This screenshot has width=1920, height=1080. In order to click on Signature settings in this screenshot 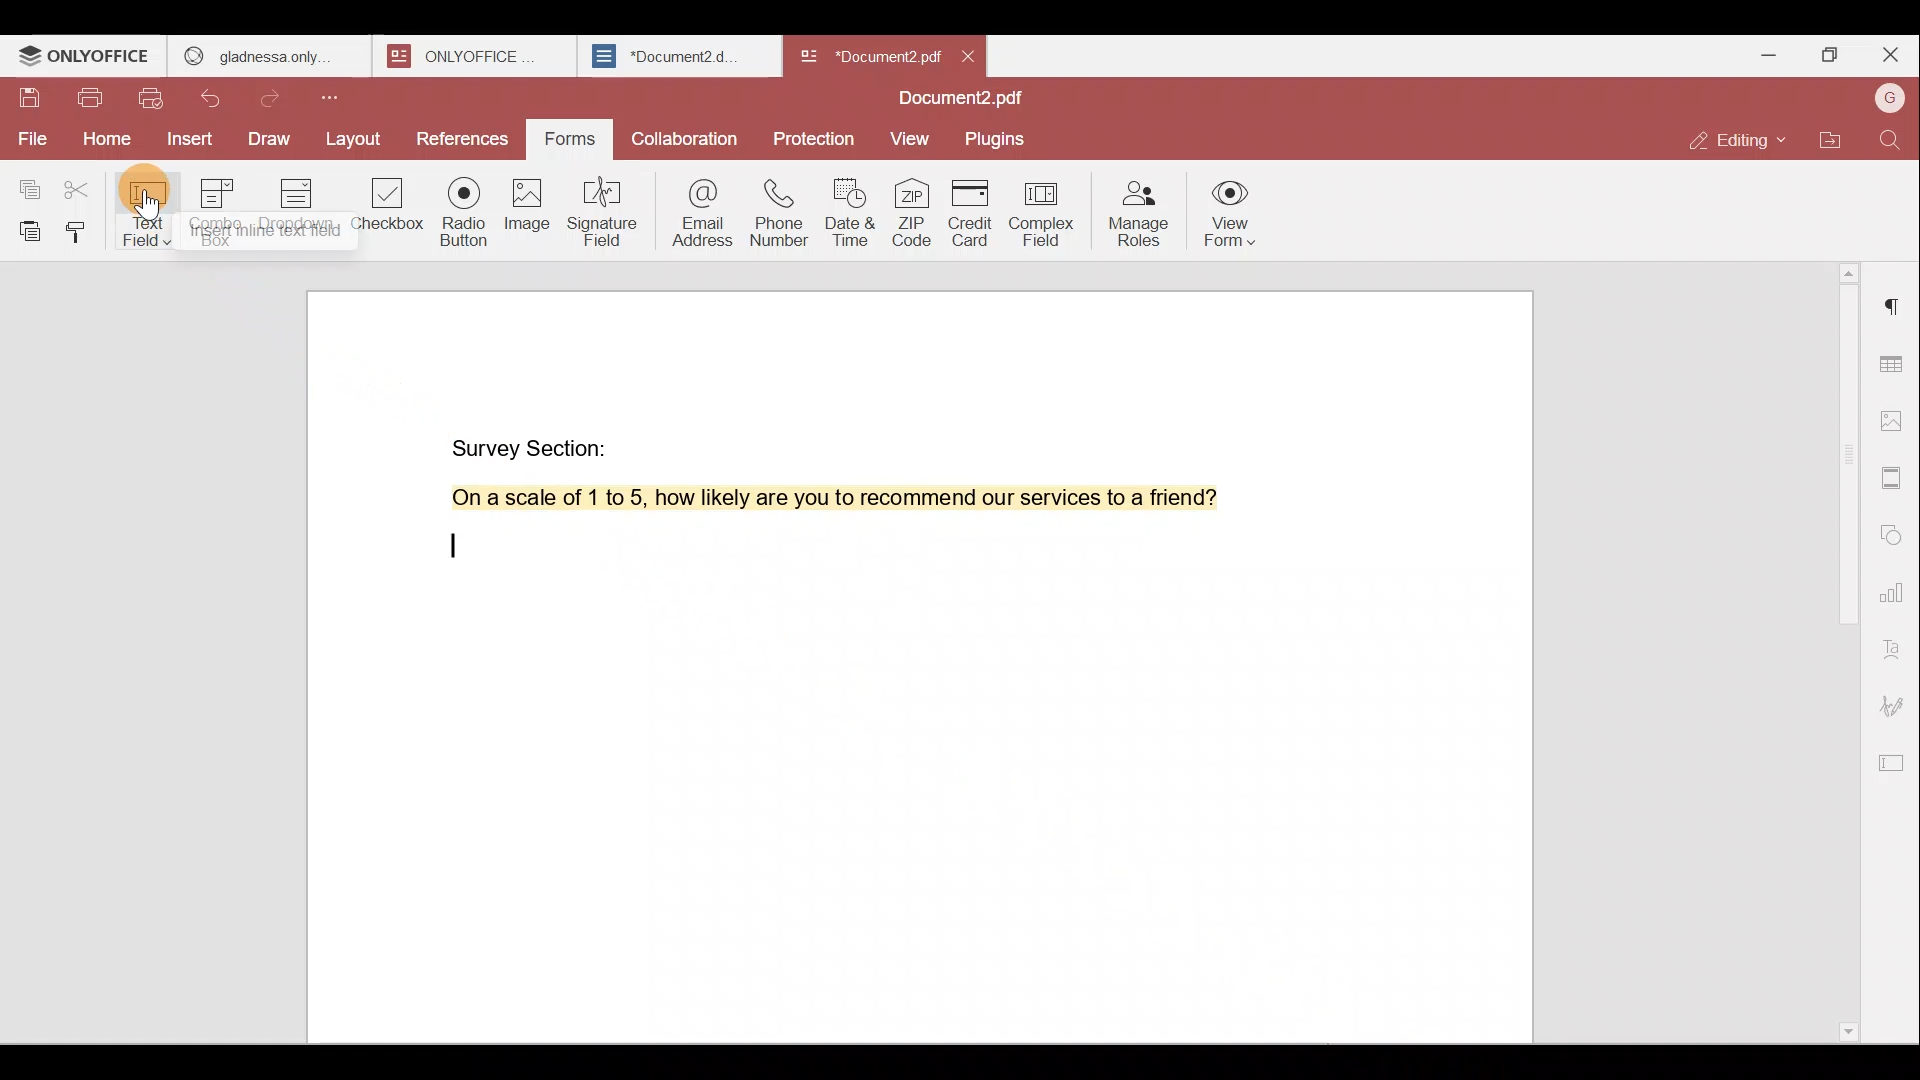, I will do `click(1898, 704)`.